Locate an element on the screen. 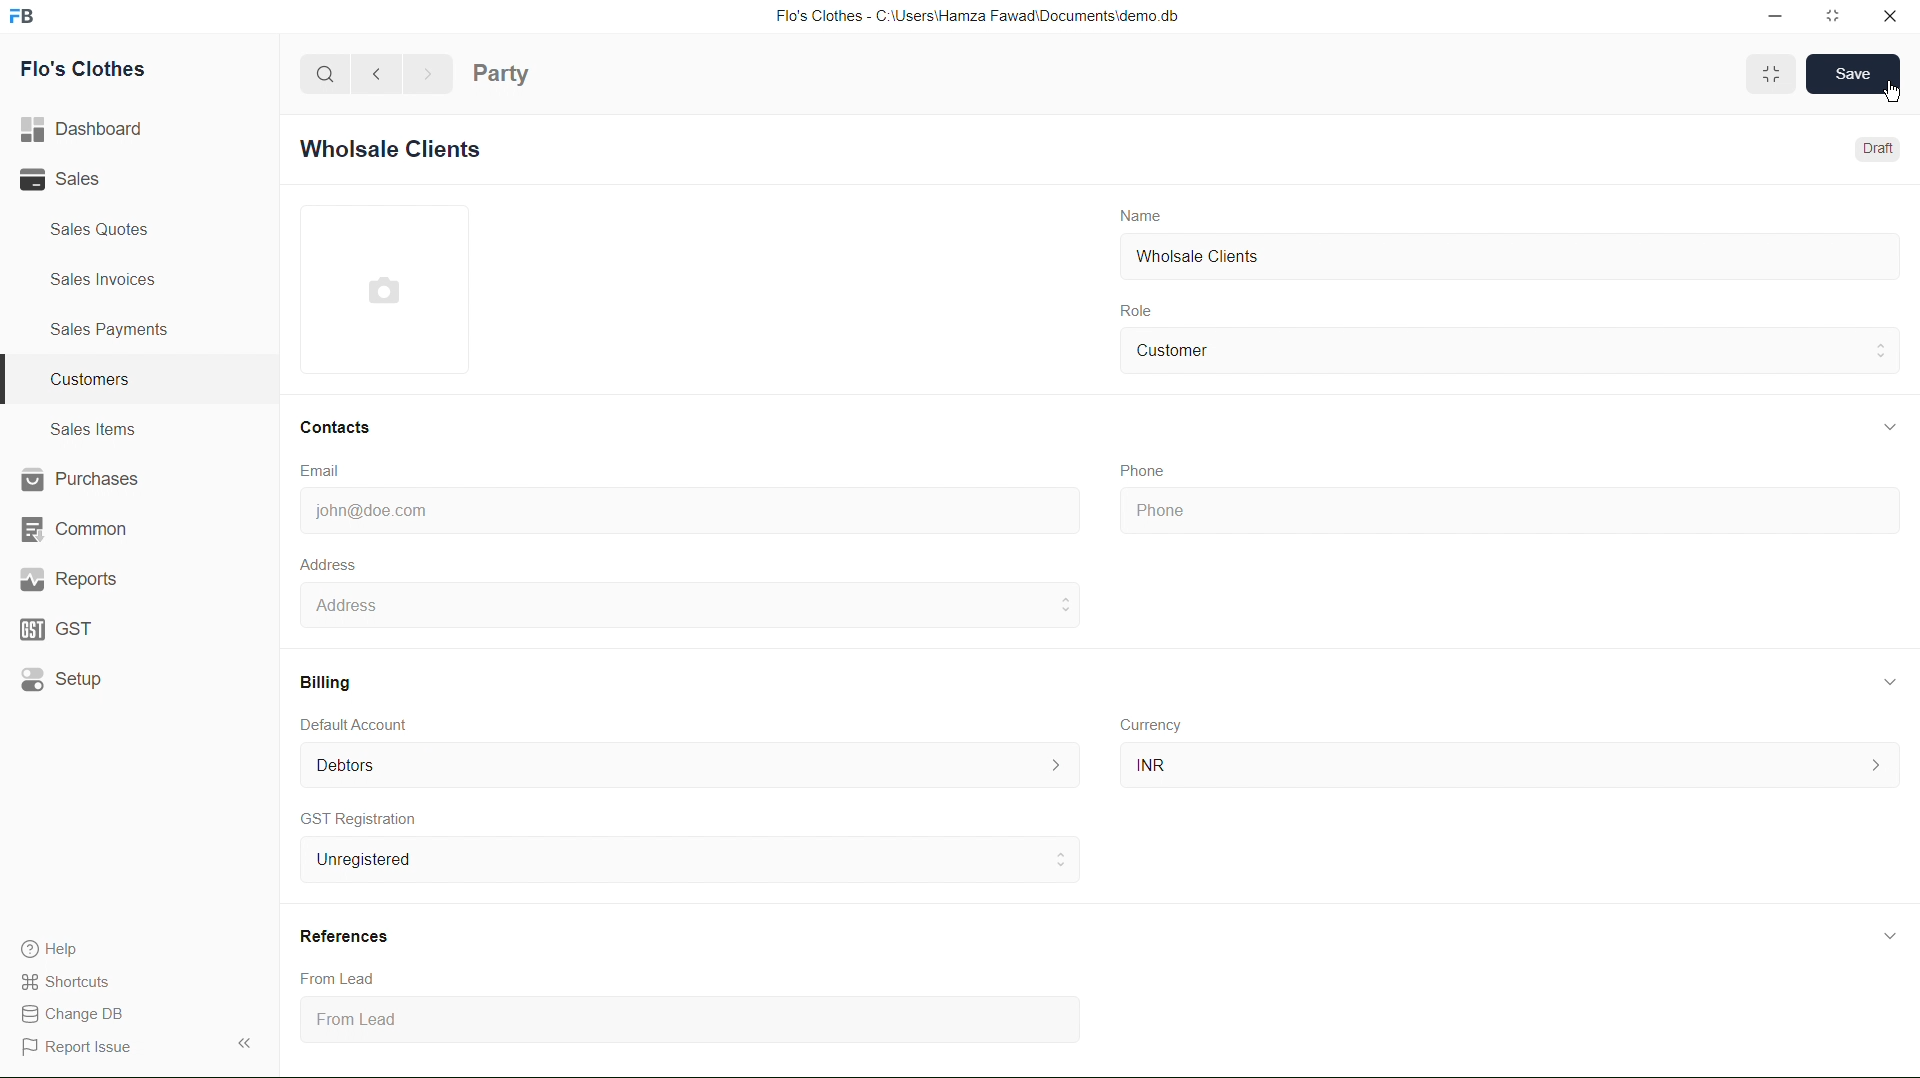 Image resolution: width=1920 pixels, height=1078 pixels. Sales Quotes is located at coordinates (96, 231).